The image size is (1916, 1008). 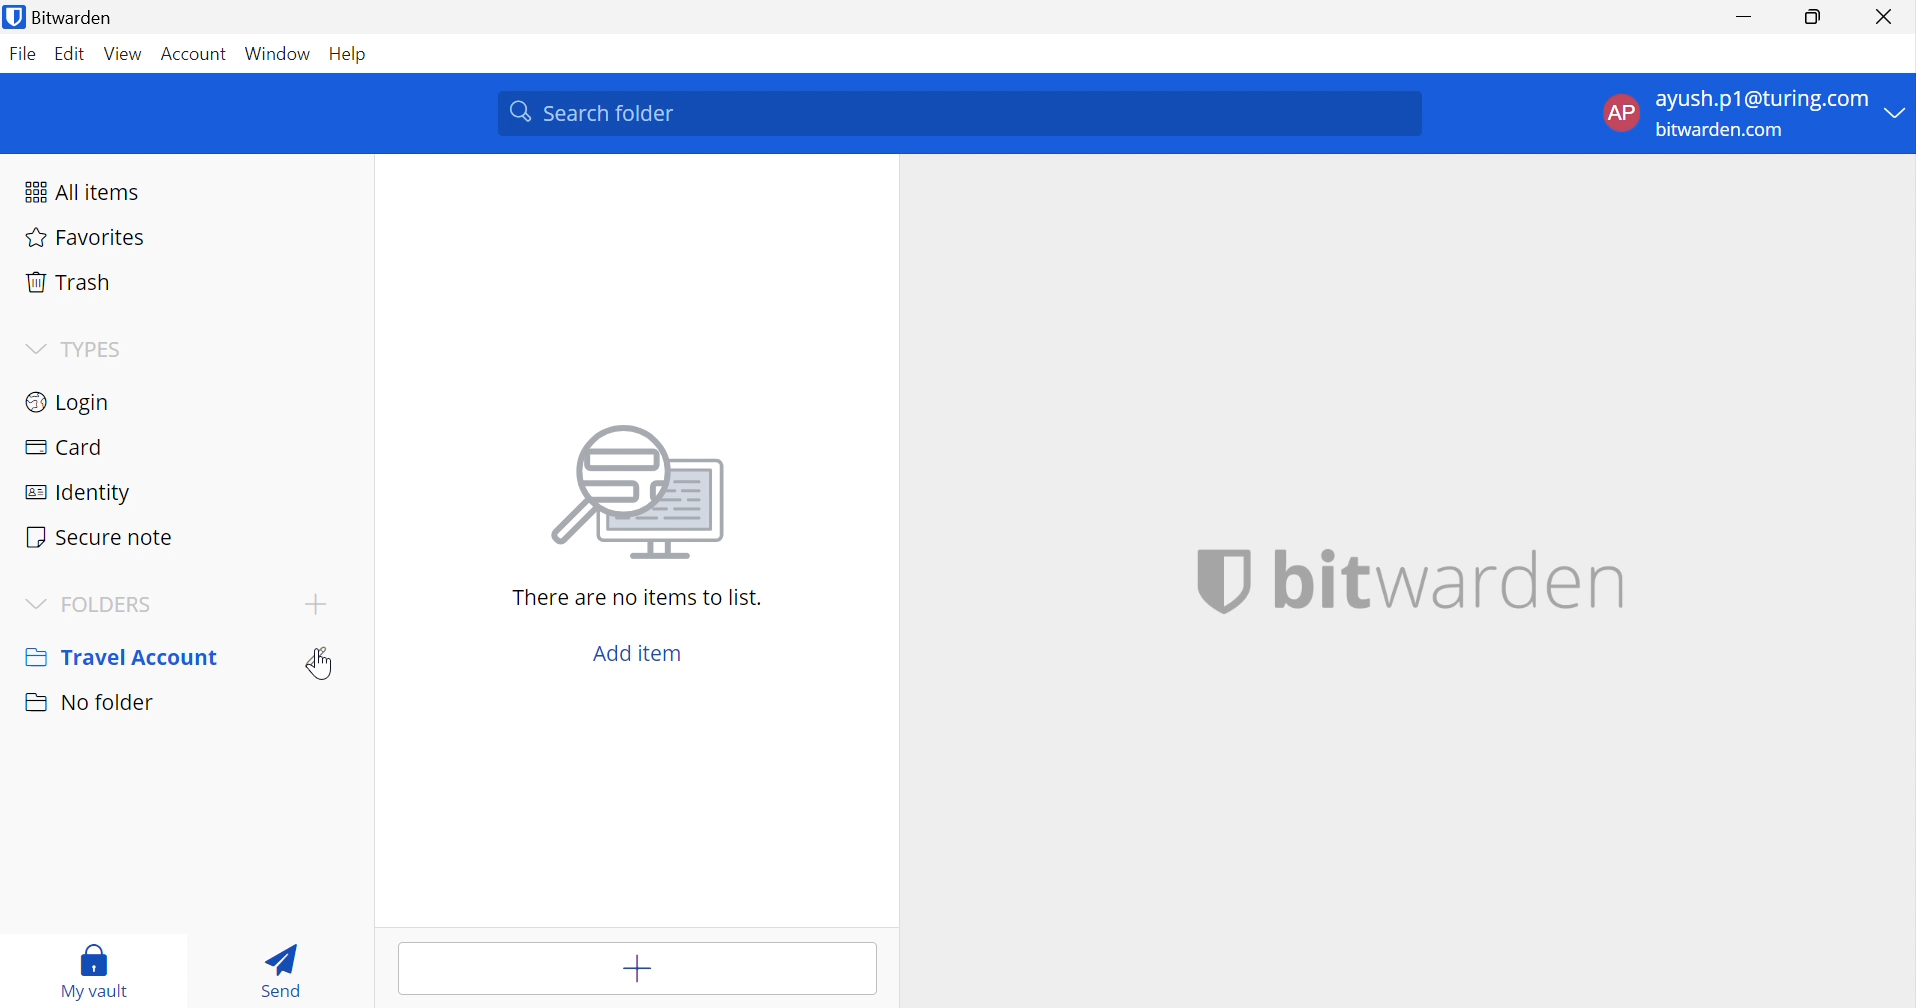 I want to click on My Vault, so click(x=99, y=974).